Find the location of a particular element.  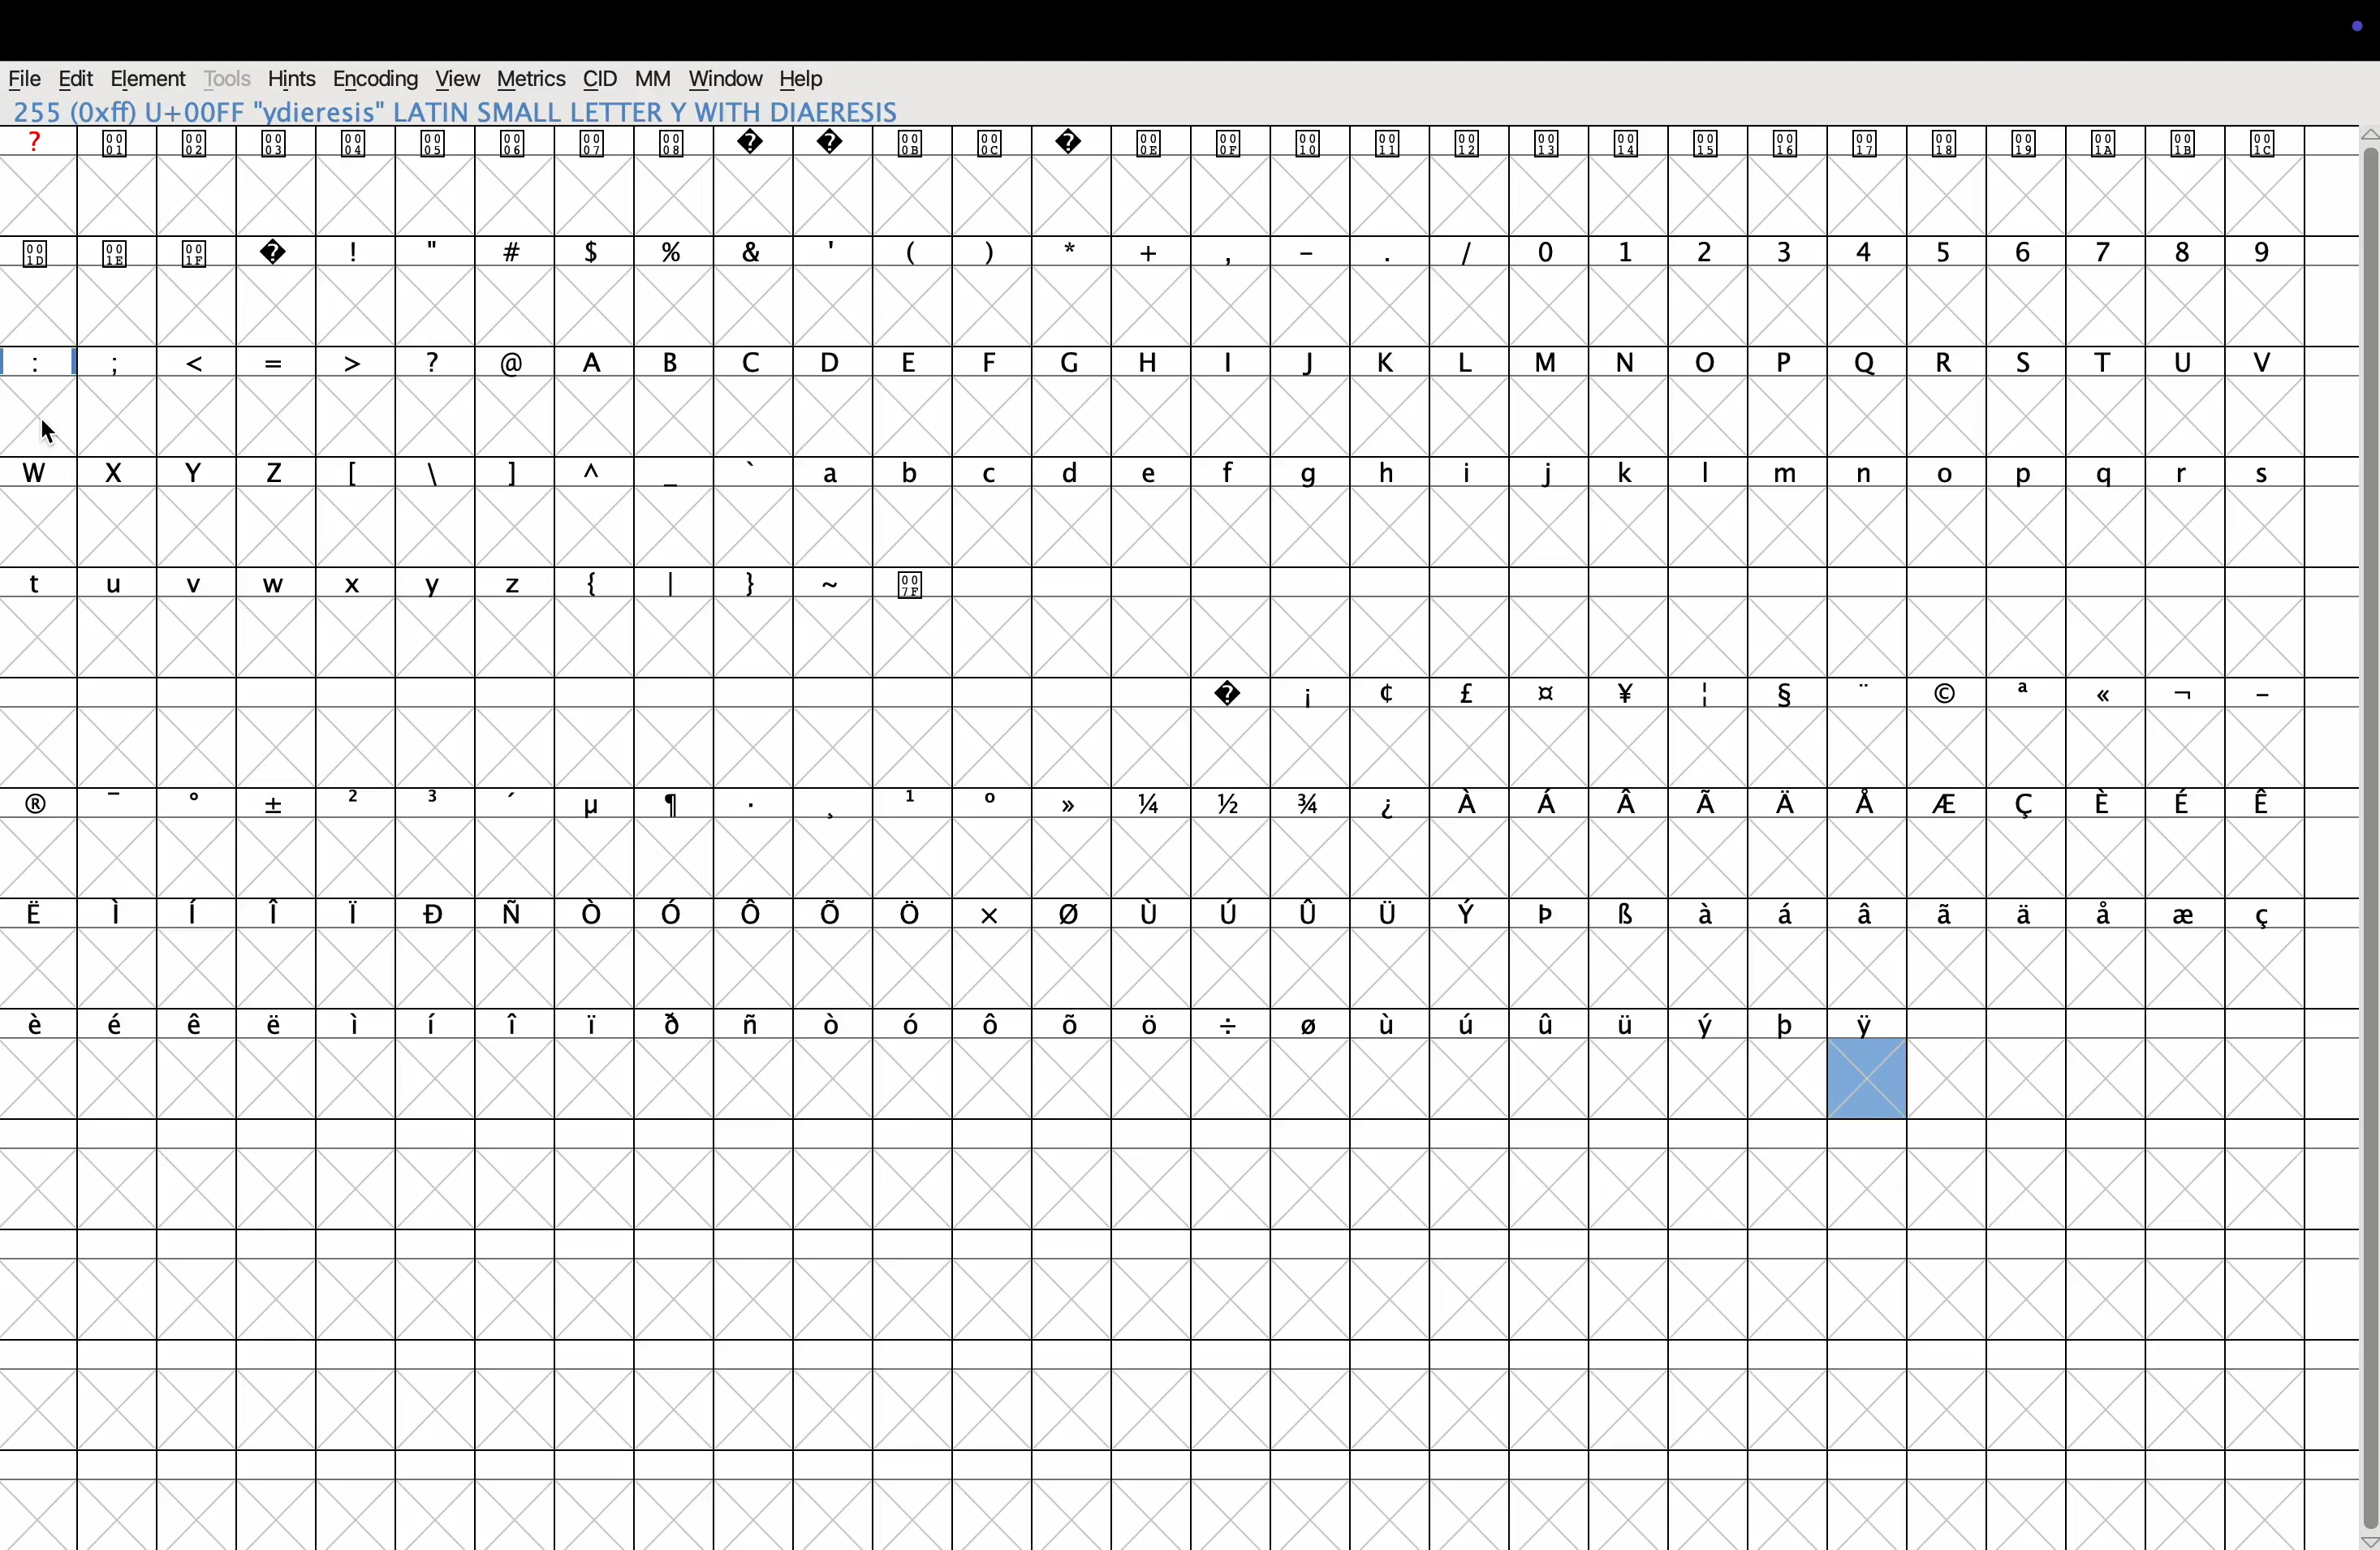

? is located at coordinates (435, 400).